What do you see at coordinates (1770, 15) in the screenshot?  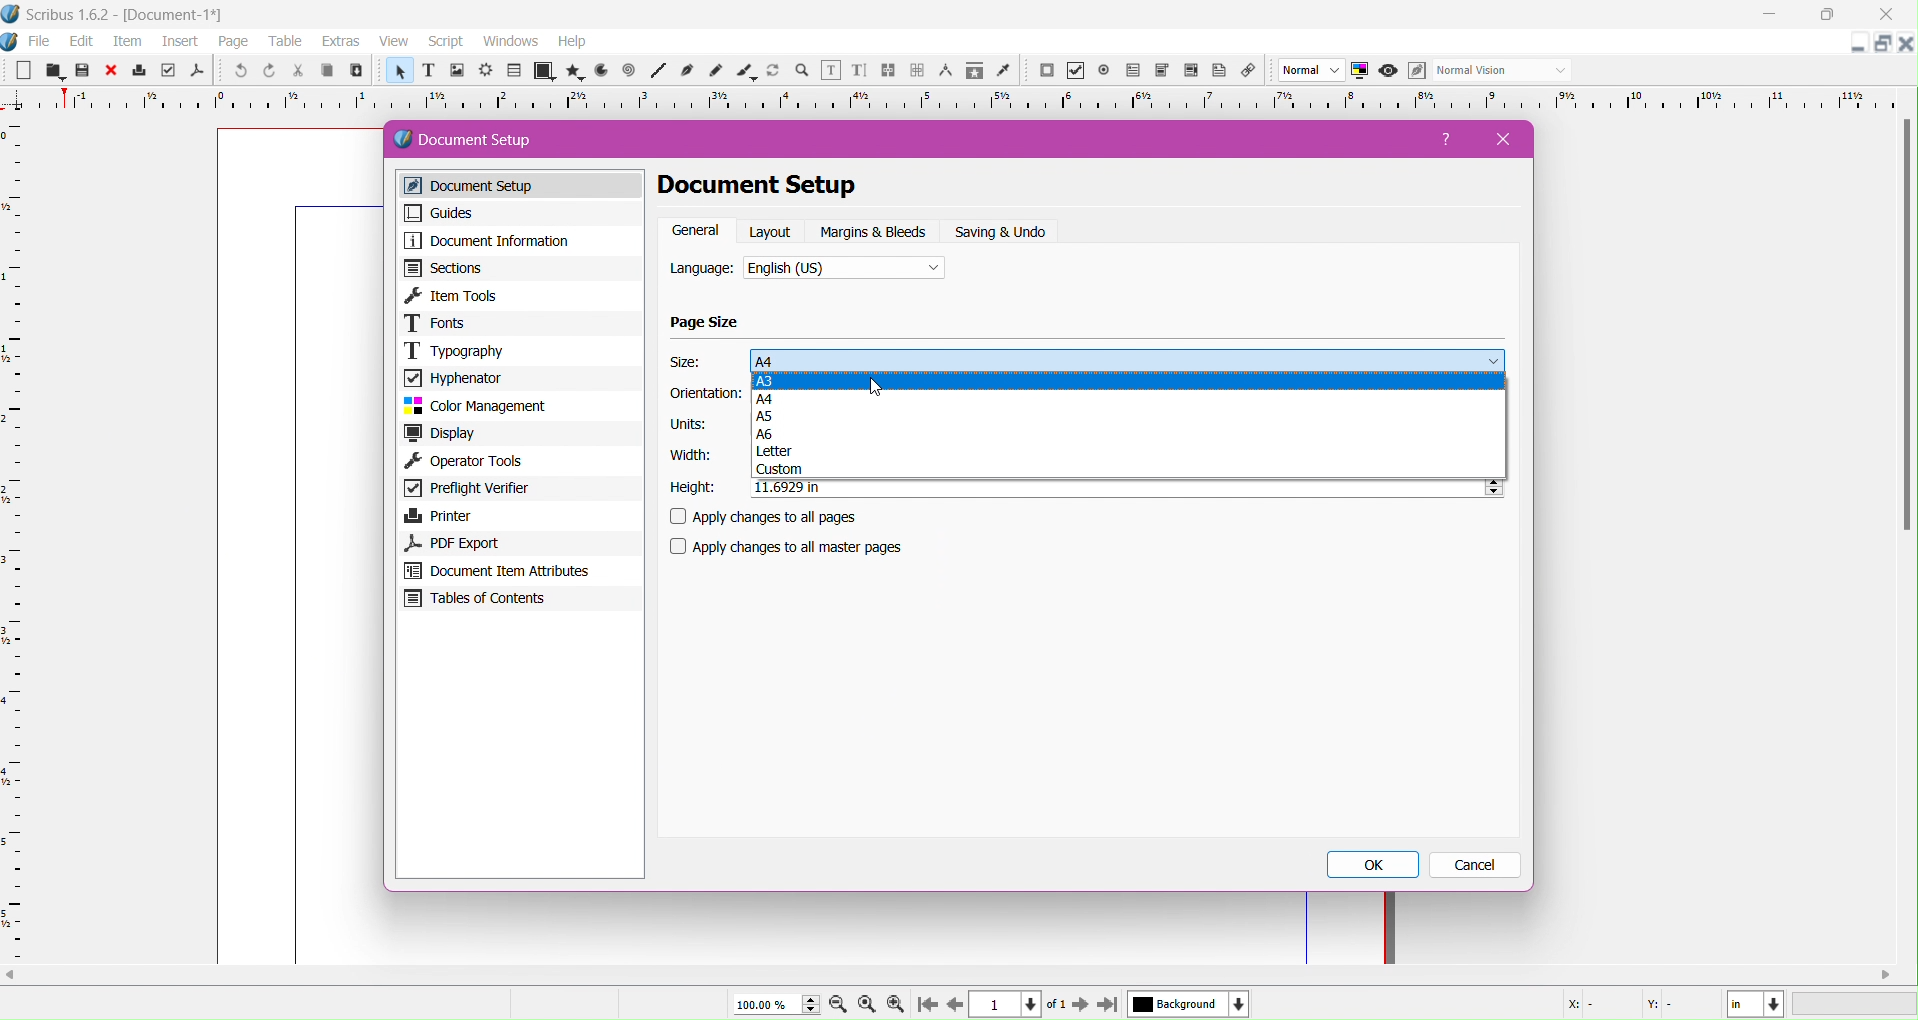 I see `minimize` at bounding box center [1770, 15].